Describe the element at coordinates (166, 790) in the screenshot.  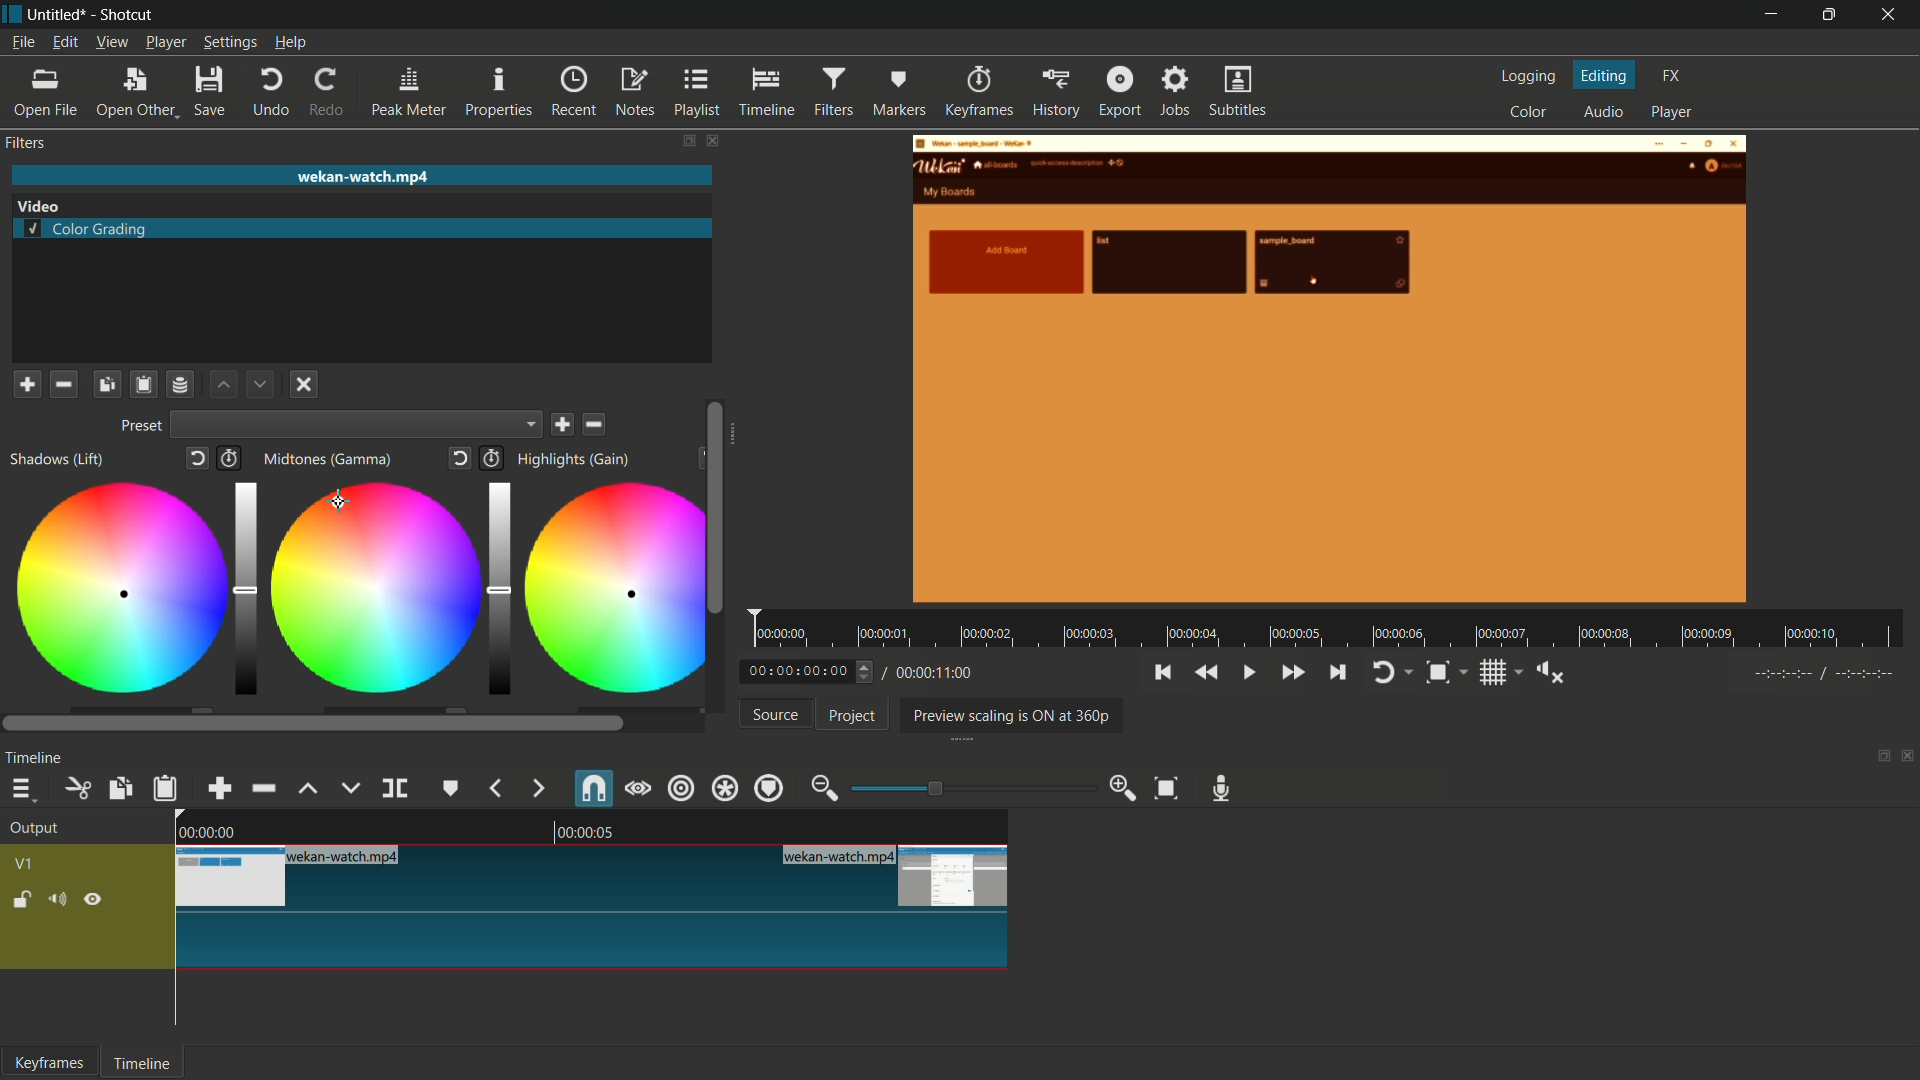
I see `paste` at that location.